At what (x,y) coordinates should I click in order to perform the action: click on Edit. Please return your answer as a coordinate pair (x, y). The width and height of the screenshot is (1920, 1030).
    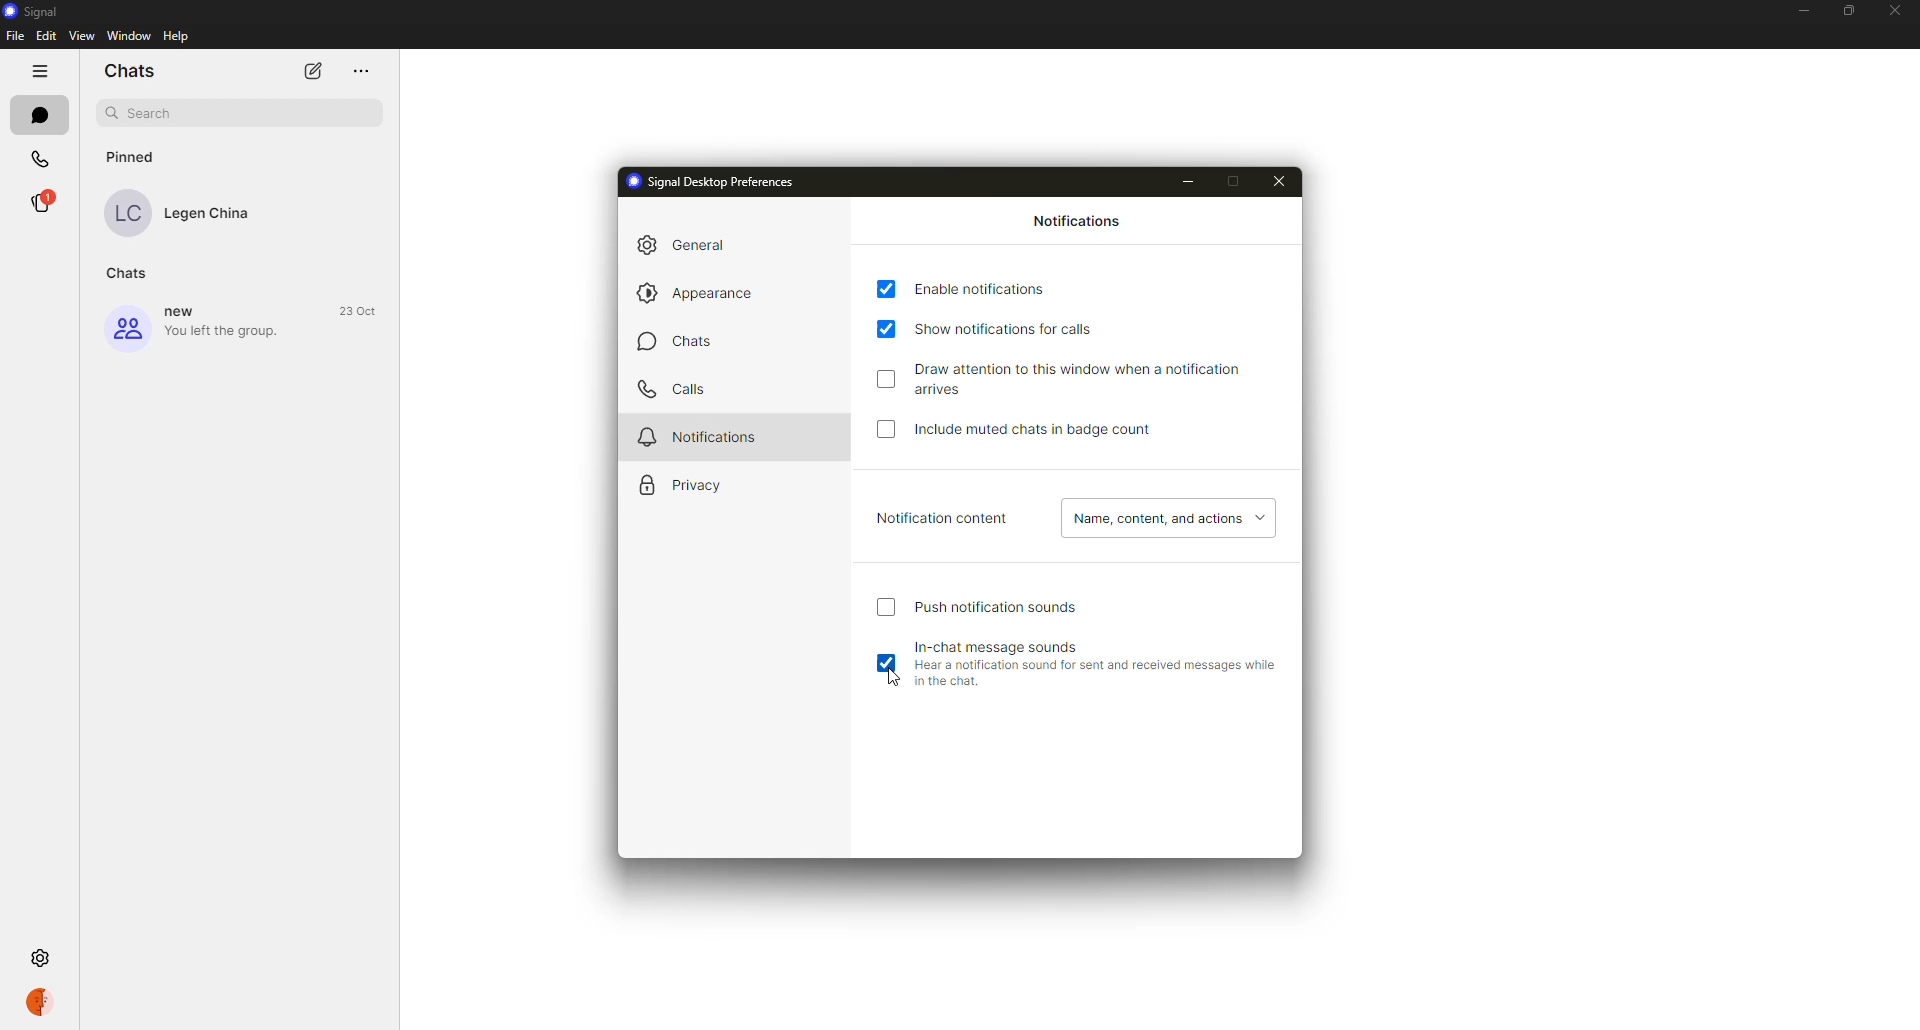
    Looking at the image, I should click on (47, 35).